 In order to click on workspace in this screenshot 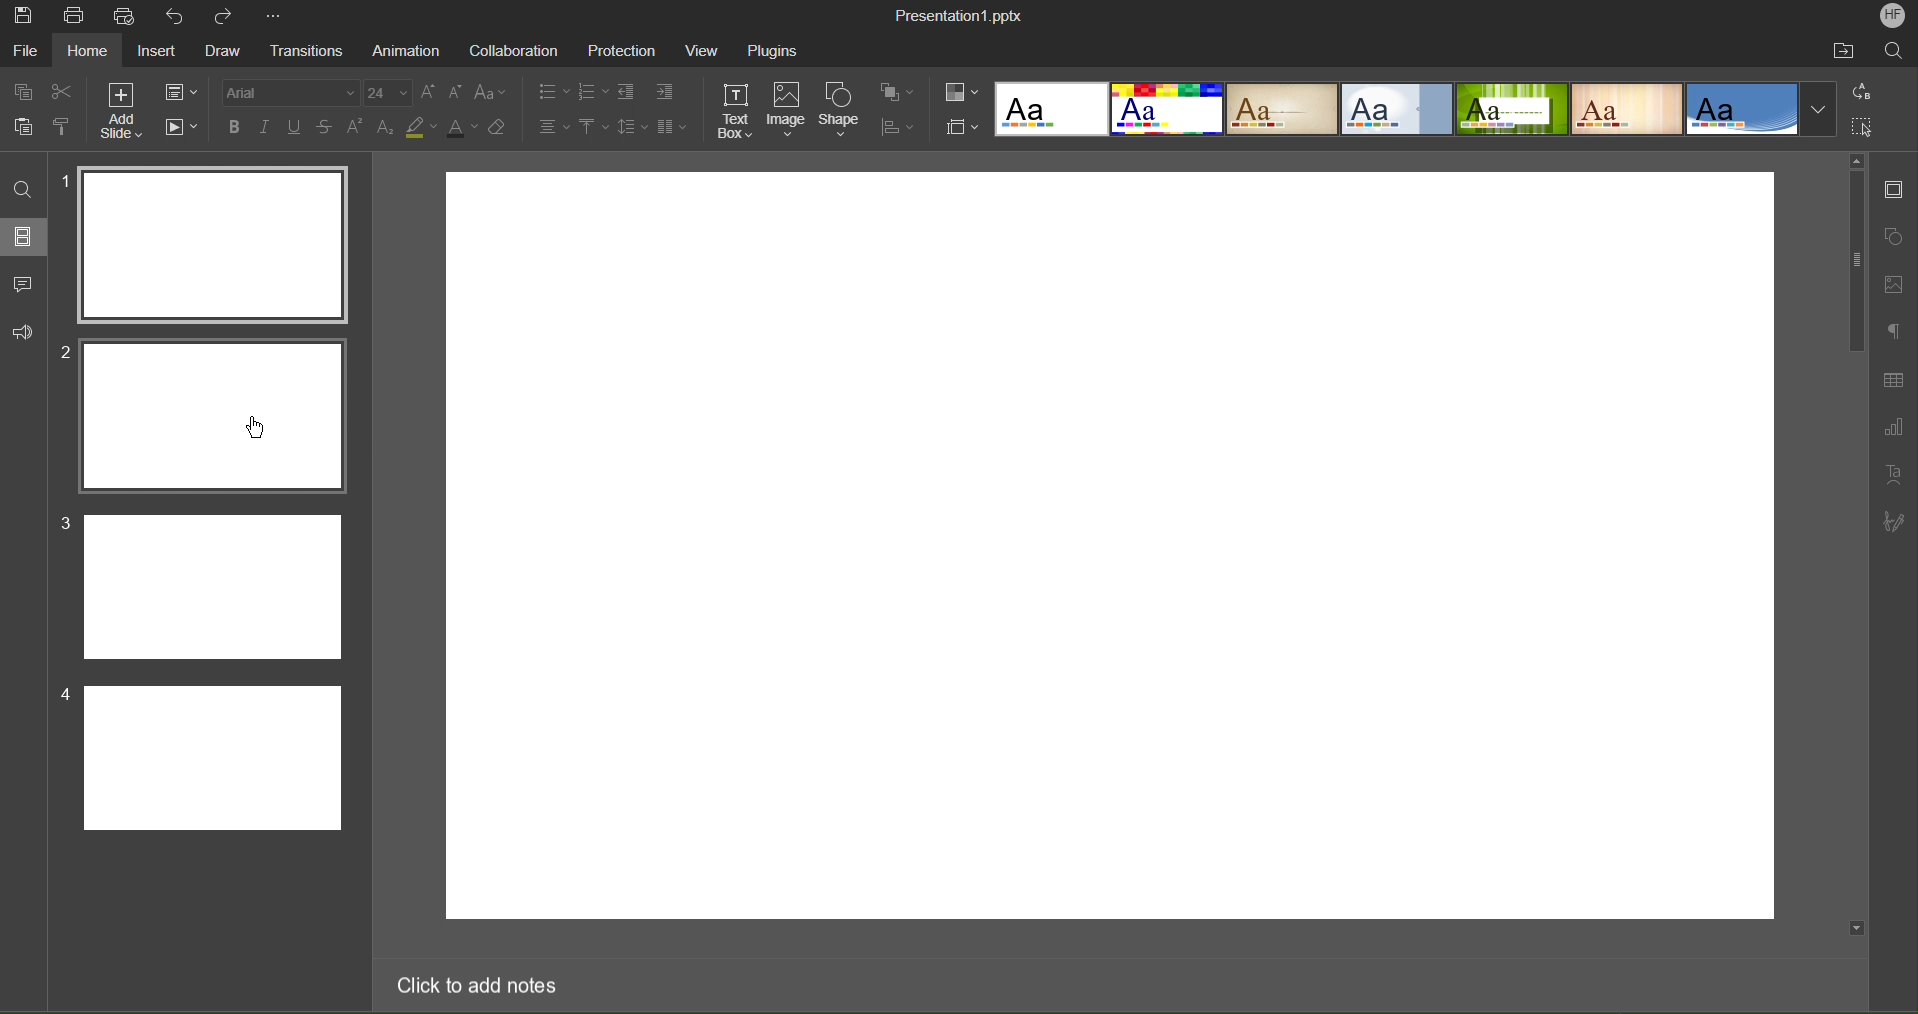, I will do `click(1110, 545)`.